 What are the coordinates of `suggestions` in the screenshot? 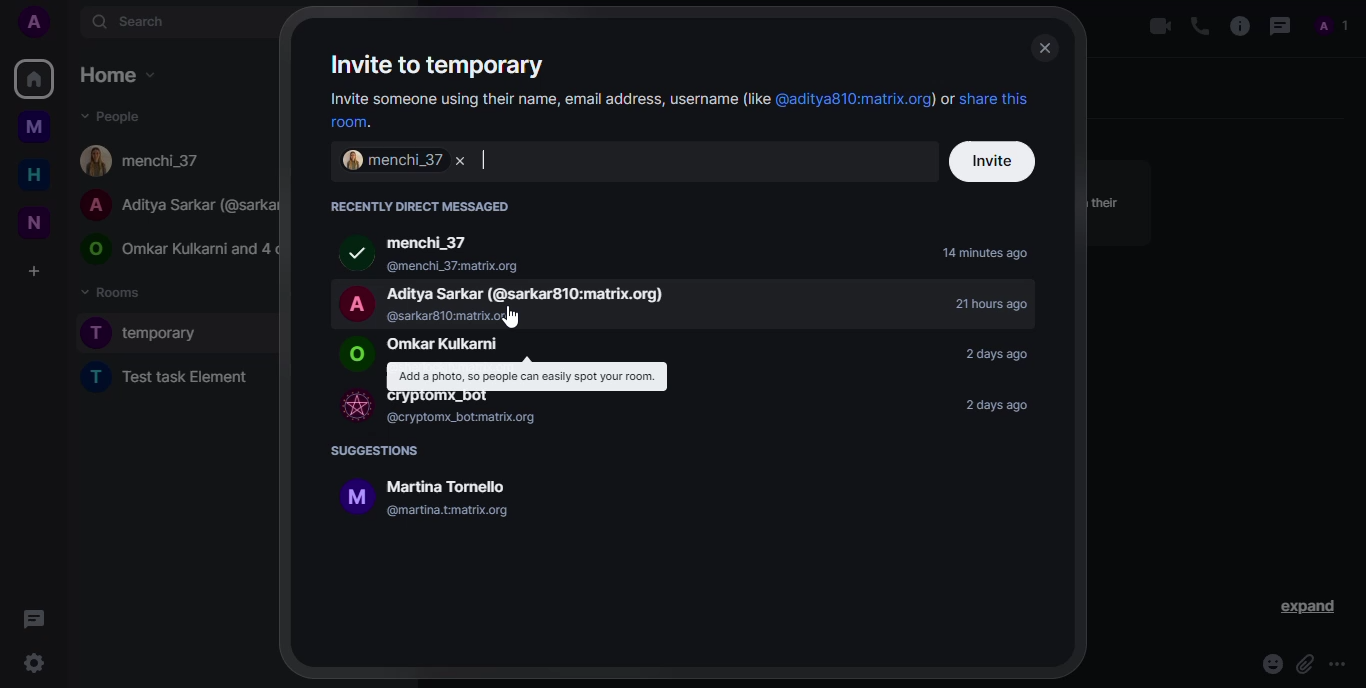 It's located at (377, 451).